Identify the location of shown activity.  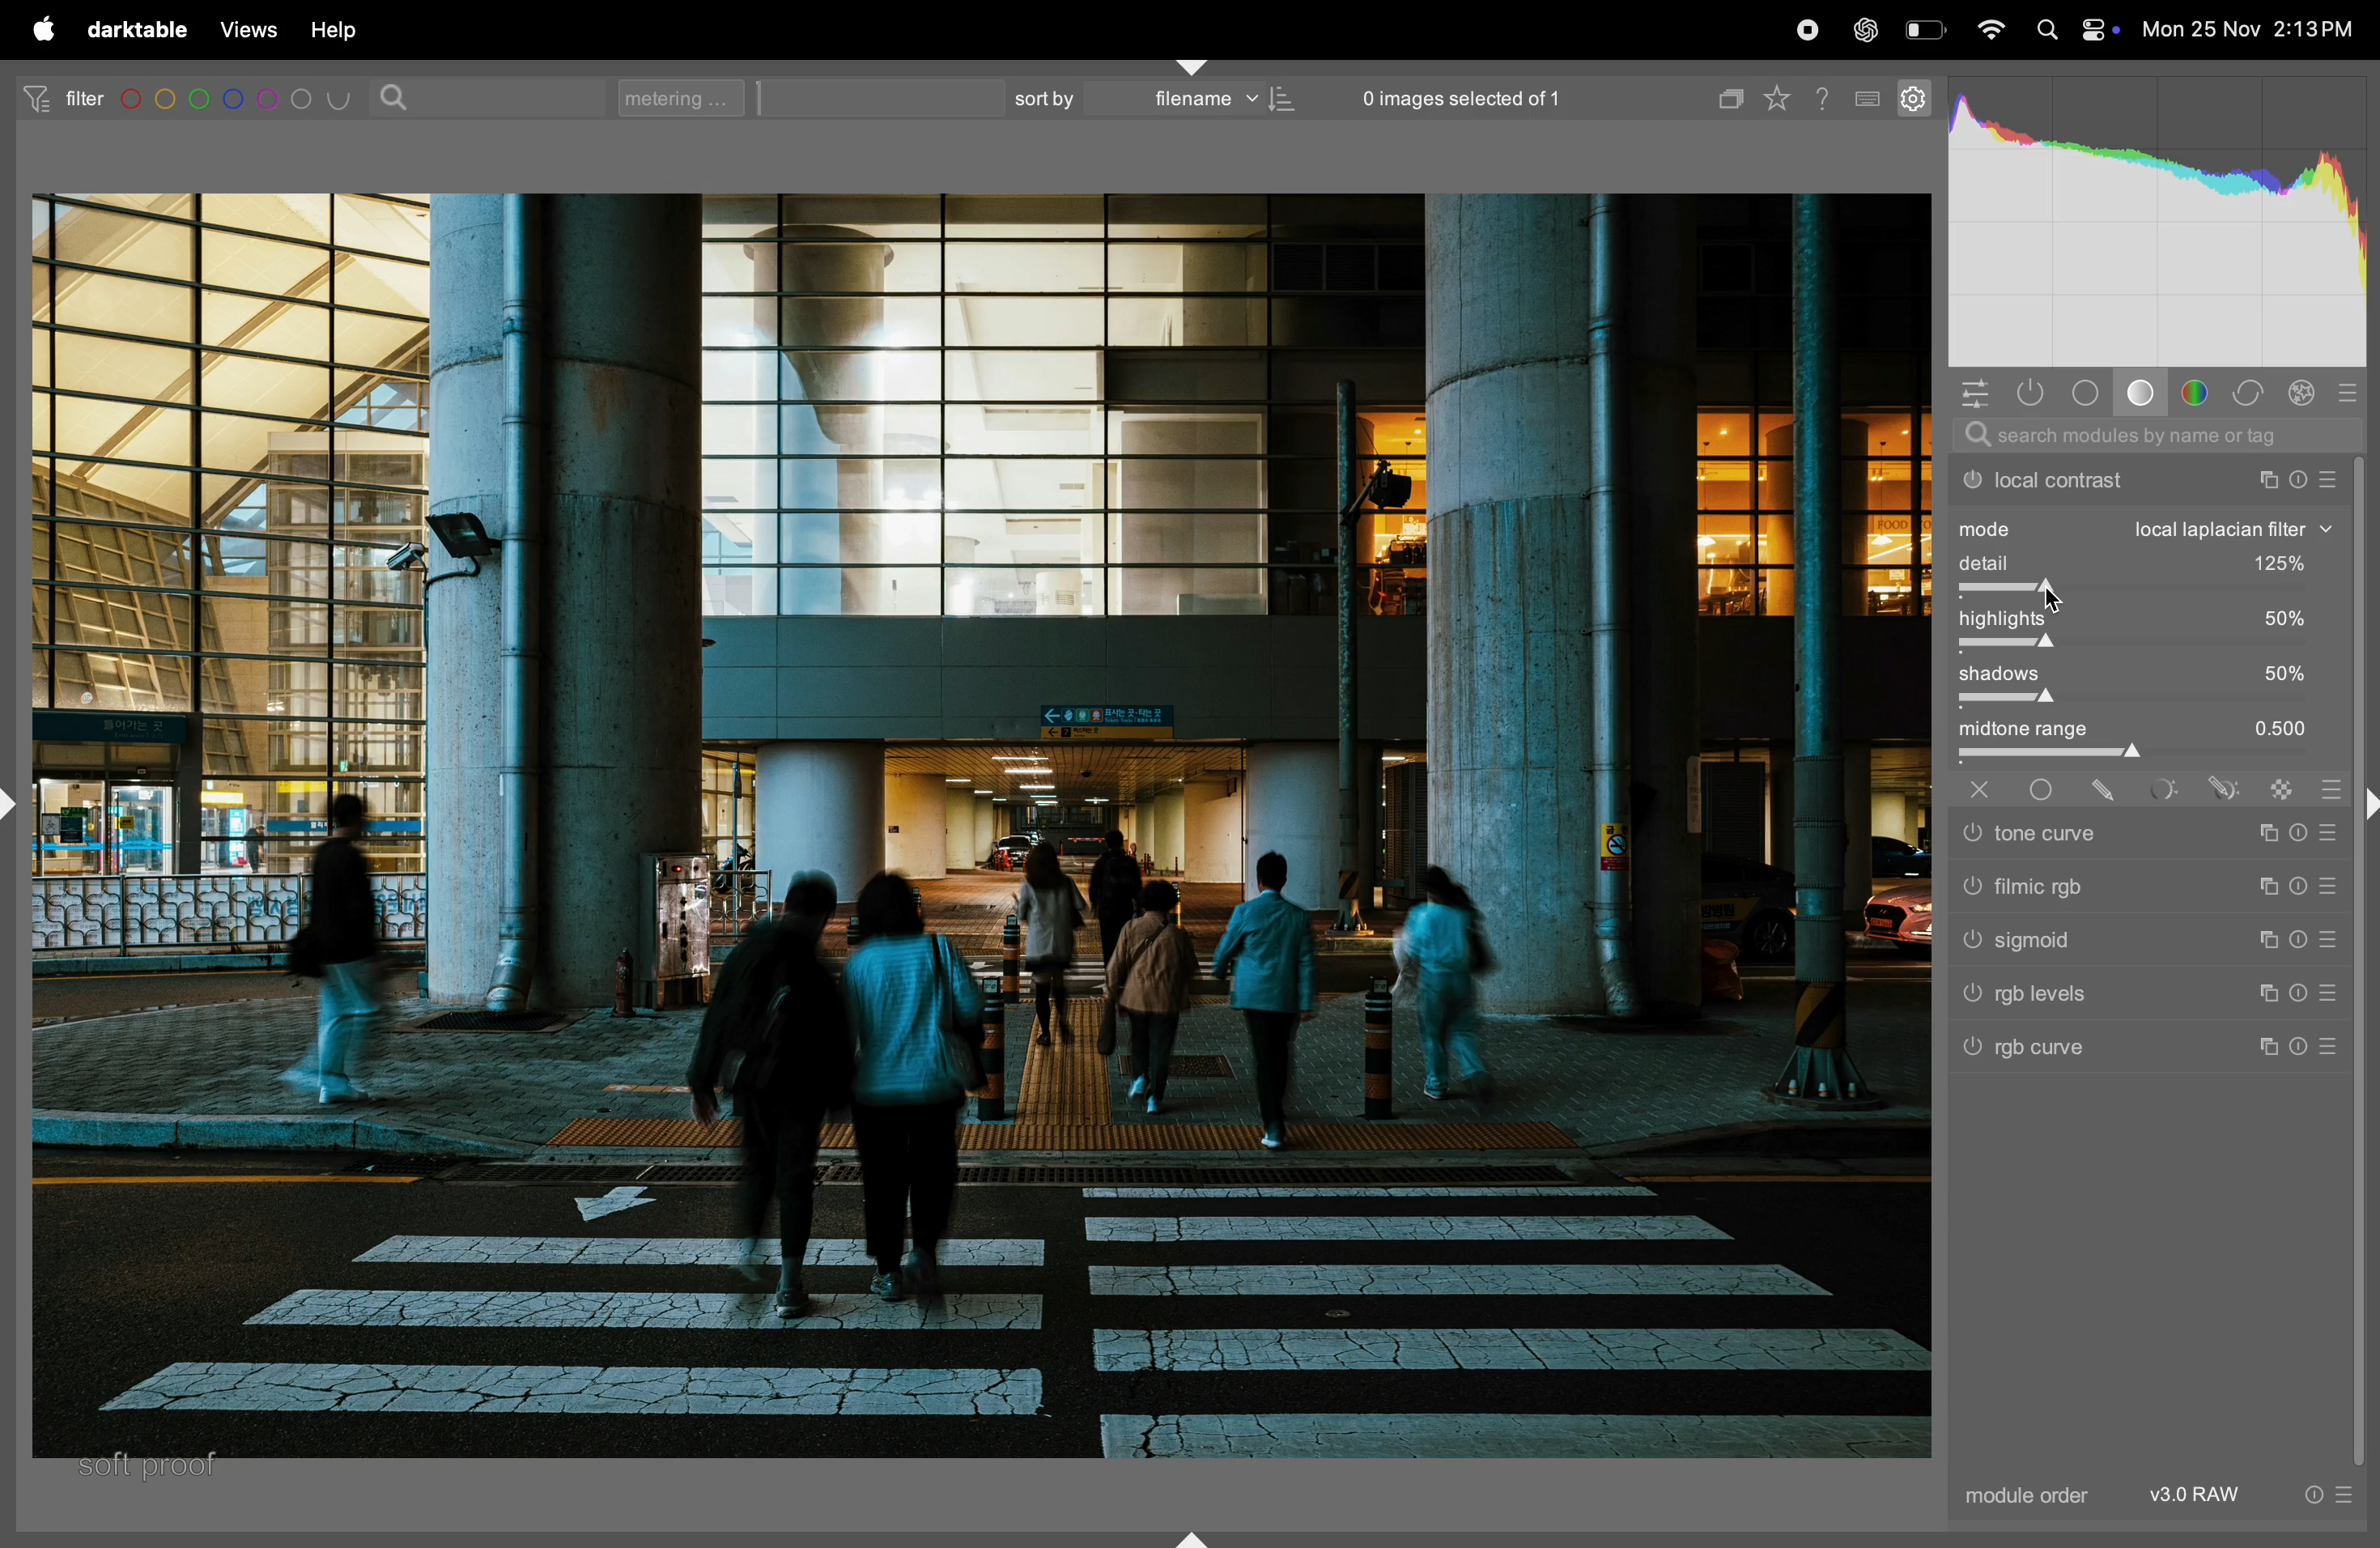
(2037, 394).